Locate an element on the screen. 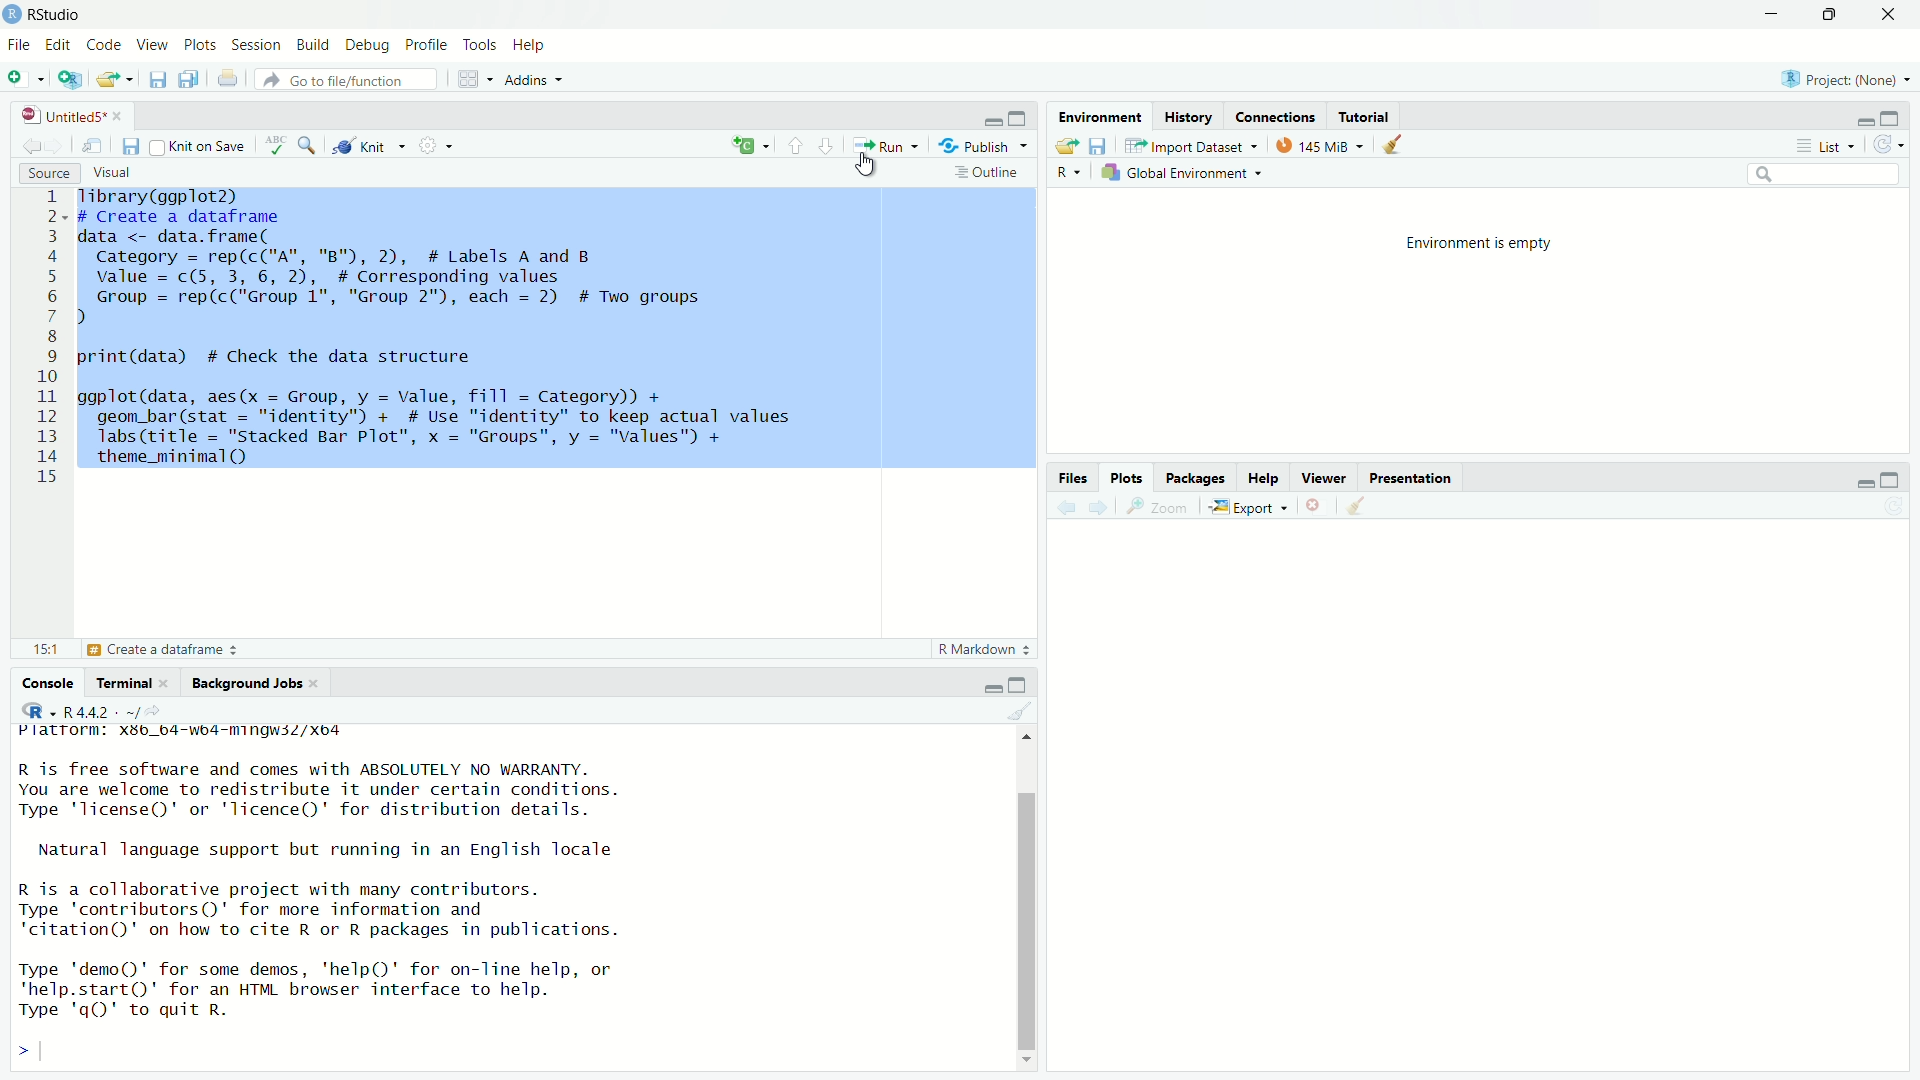 This screenshot has height=1080, width=1920. Workspace panes is located at coordinates (471, 79).